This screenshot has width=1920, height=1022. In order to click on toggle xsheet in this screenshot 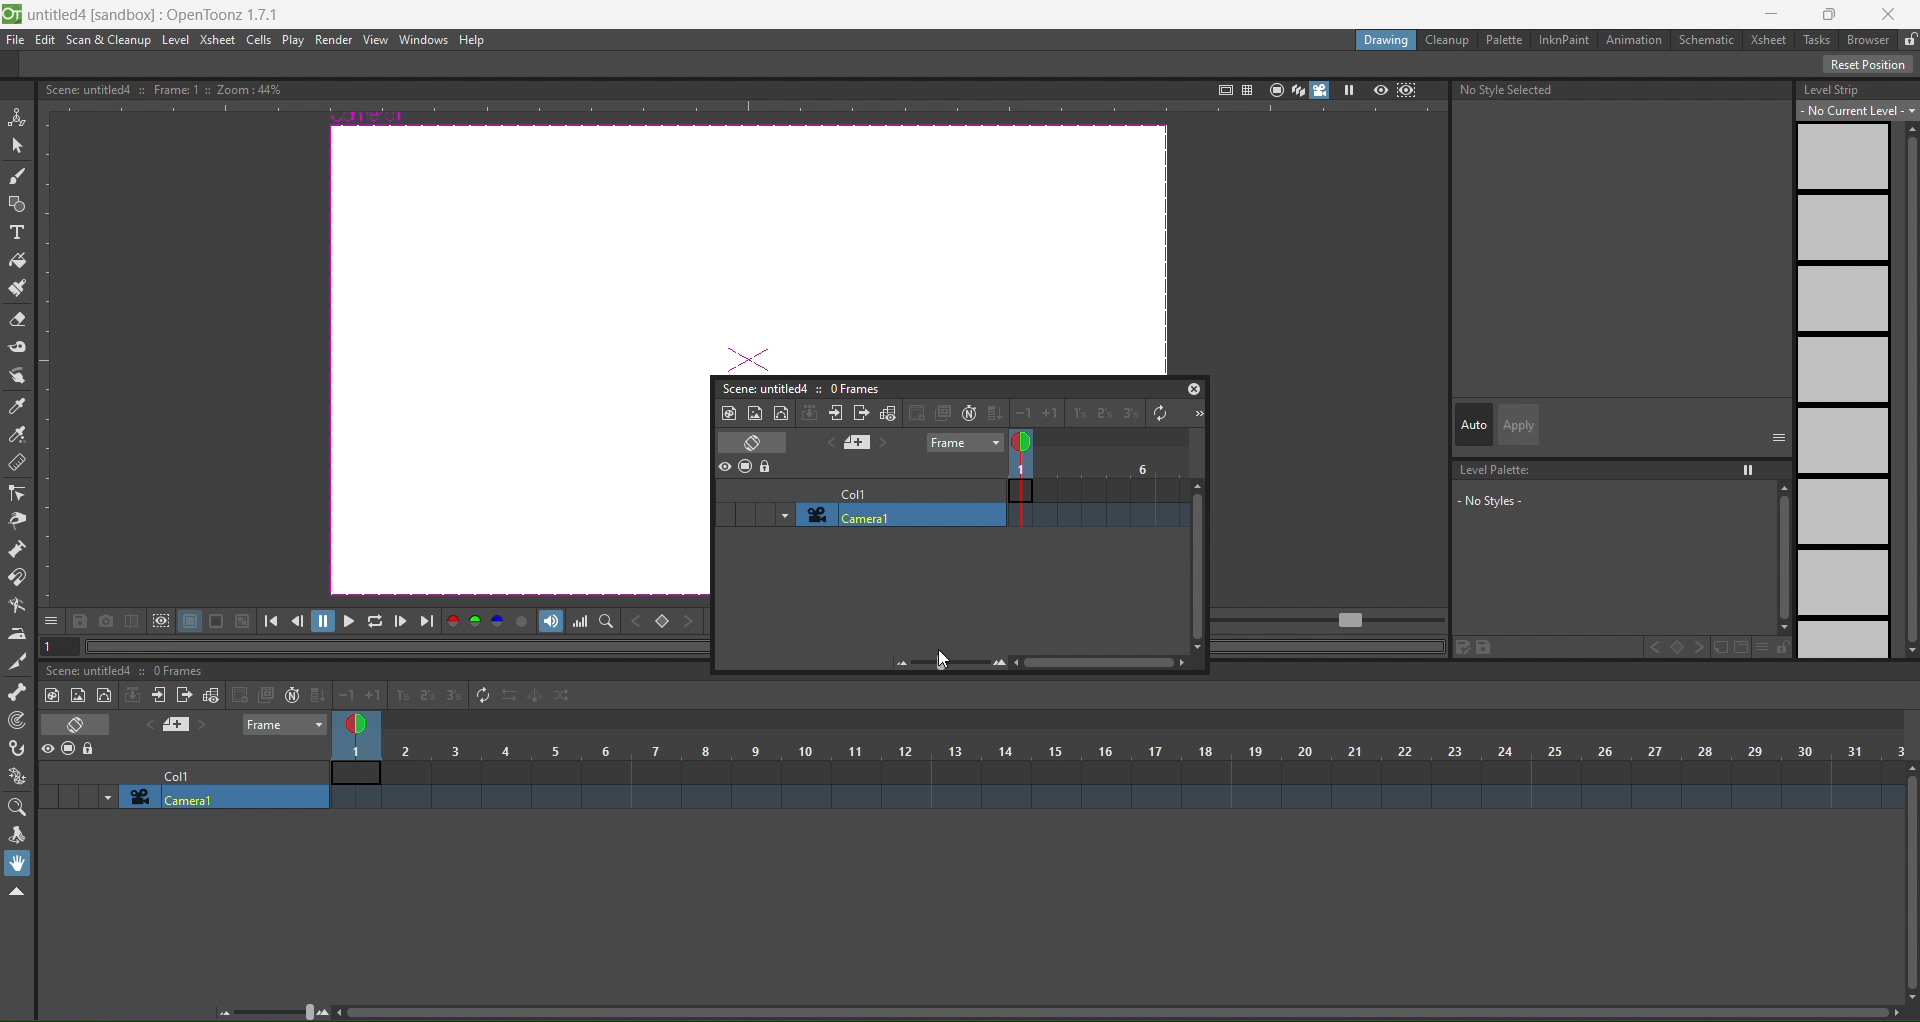, I will do `click(82, 724)`.